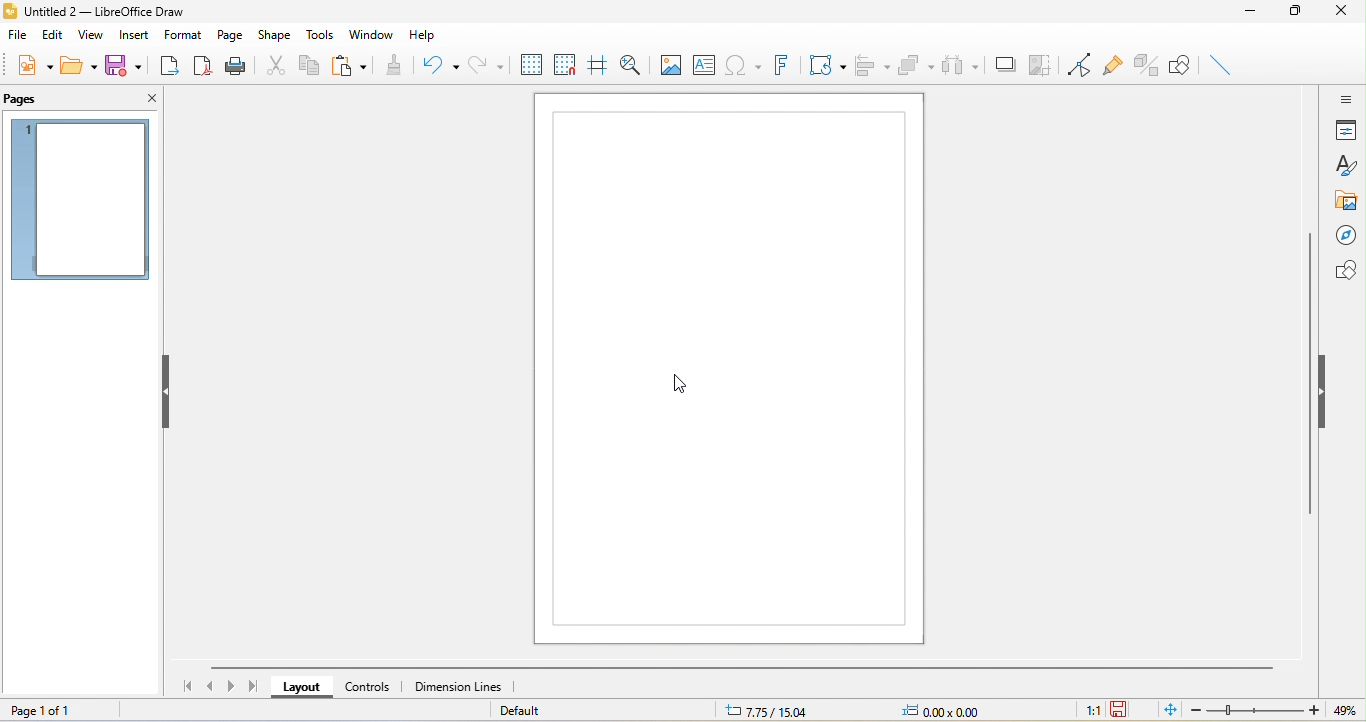 The width and height of the screenshot is (1366, 722). What do you see at coordinates (596, 68) in the screenshot?
I see `helpline while moving` at bounding box center [596, 68].